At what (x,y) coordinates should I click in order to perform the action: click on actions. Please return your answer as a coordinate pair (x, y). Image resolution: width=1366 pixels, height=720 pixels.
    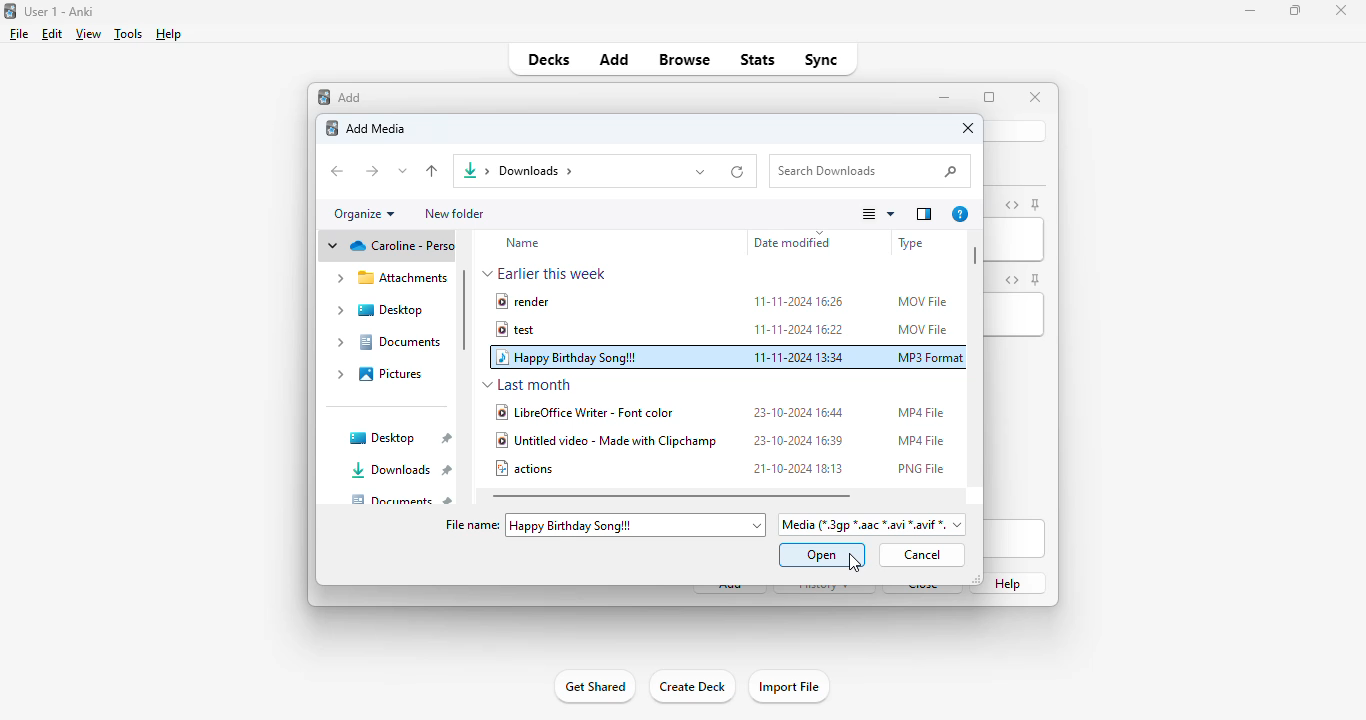
    Looking at the image, I should click on (528, 469).